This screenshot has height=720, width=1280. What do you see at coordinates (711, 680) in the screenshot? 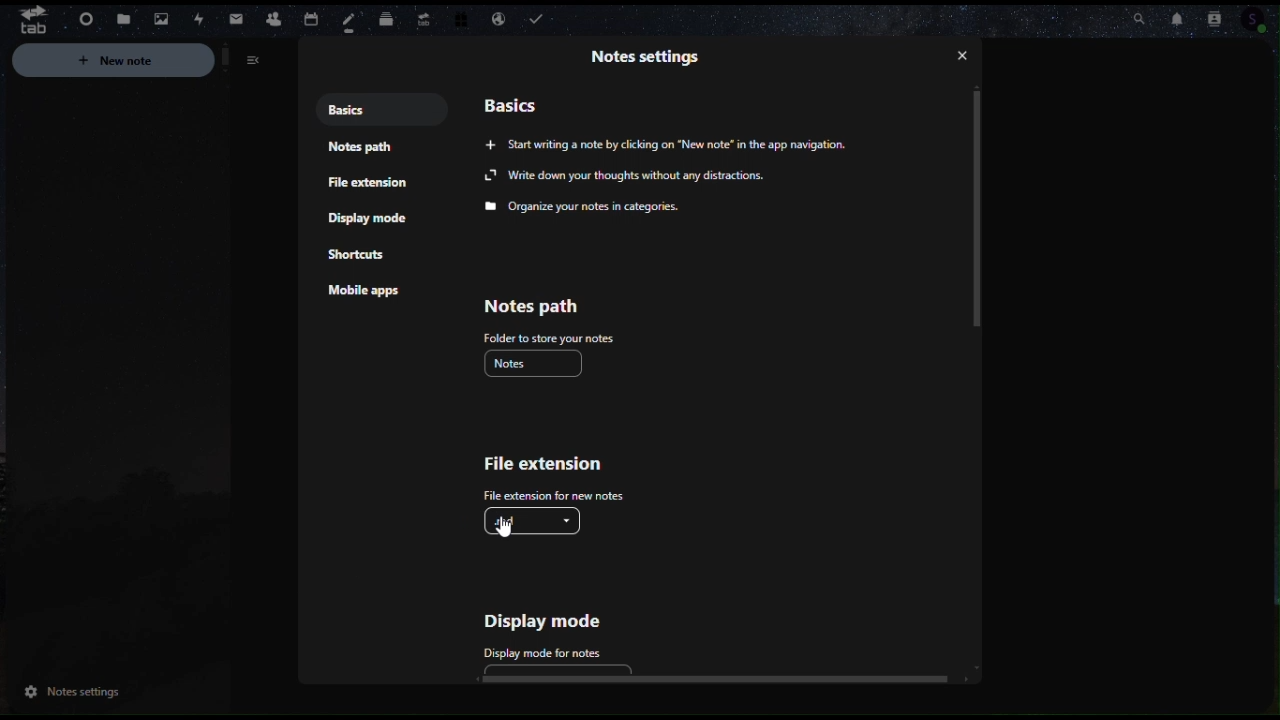
I see `horizontal scroll bar` at bounding box center [711, 680].